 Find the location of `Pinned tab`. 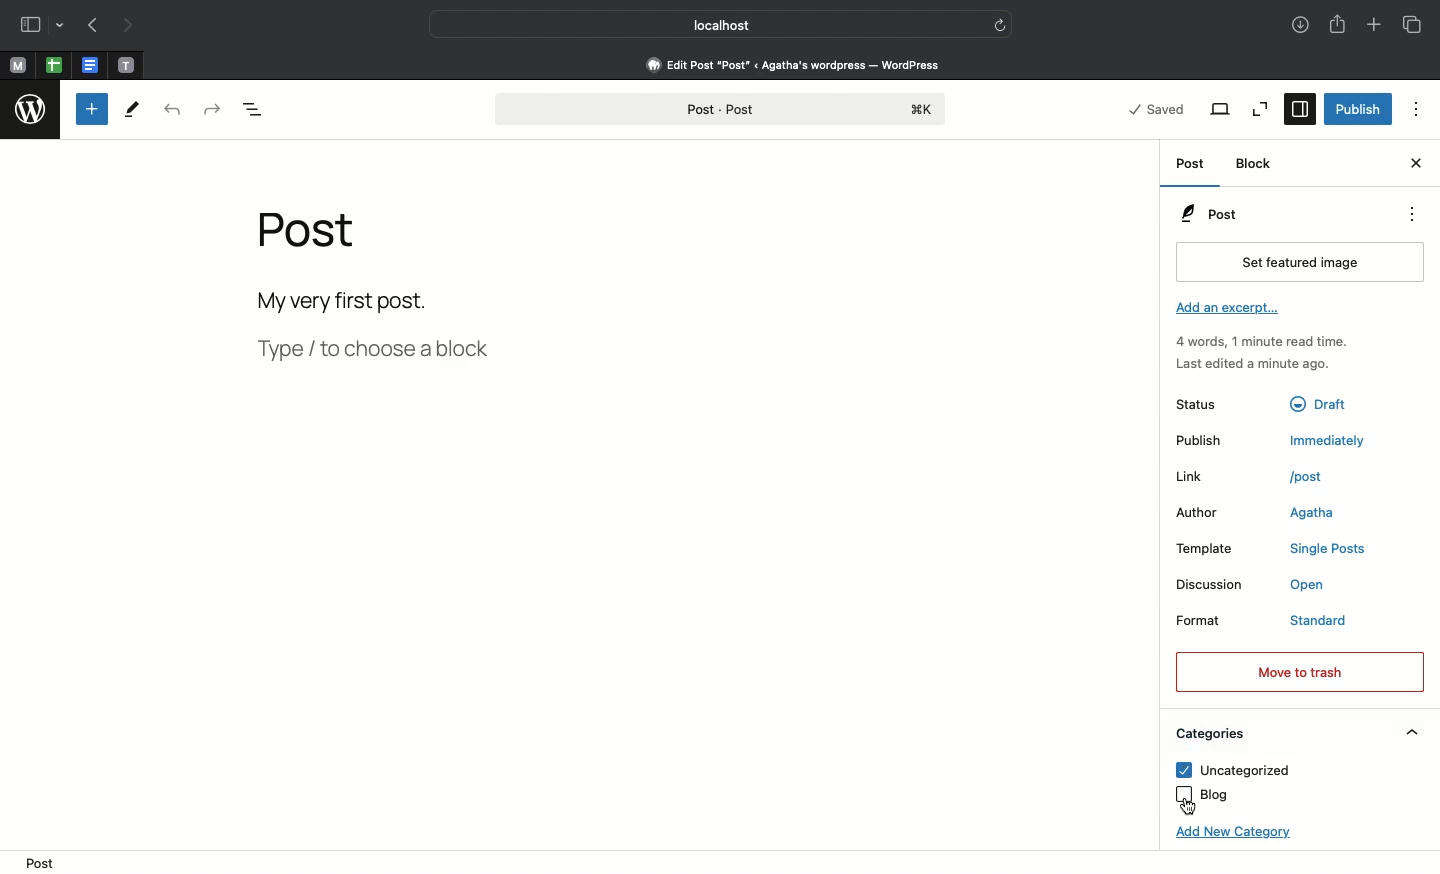

Pinned tab is located at coordinates (126, 64).